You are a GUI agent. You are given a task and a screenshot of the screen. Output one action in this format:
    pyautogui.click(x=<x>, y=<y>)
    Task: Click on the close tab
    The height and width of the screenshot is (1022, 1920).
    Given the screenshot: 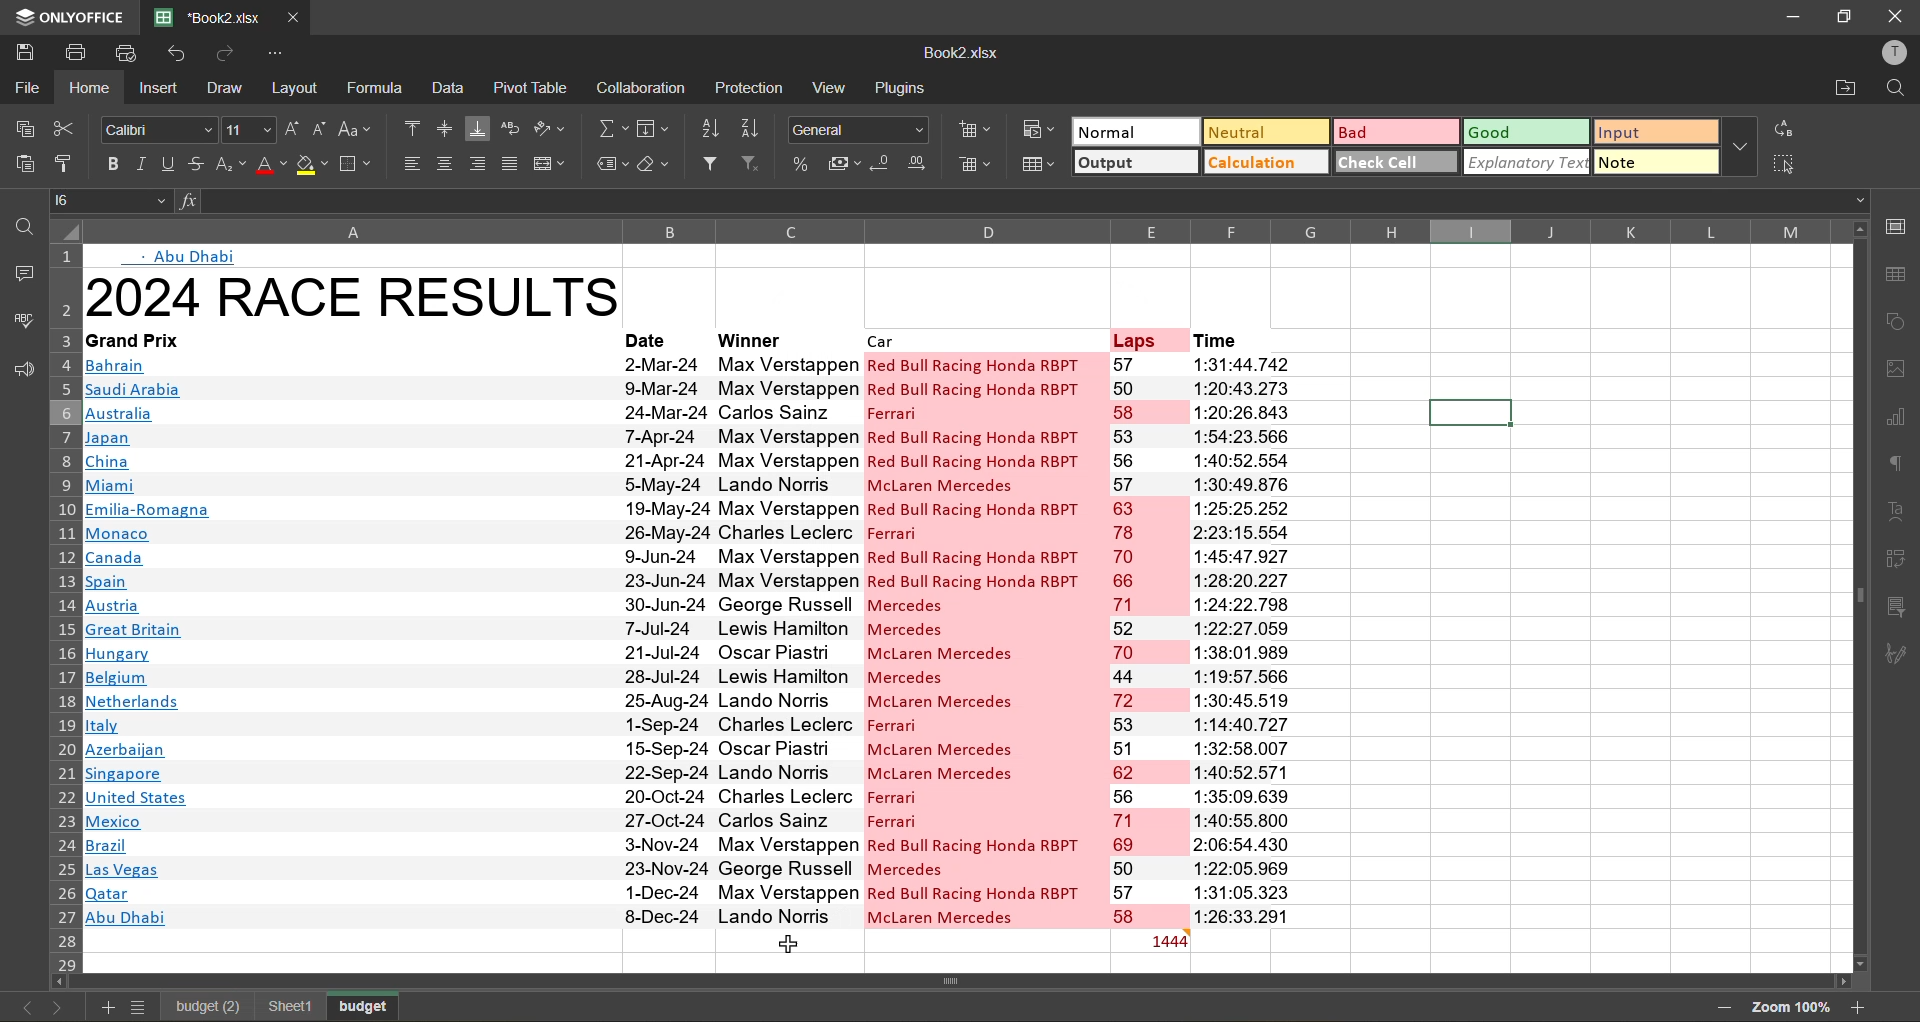 What is the action you would take?
    pyautogui.click(x=294, y=14)
    